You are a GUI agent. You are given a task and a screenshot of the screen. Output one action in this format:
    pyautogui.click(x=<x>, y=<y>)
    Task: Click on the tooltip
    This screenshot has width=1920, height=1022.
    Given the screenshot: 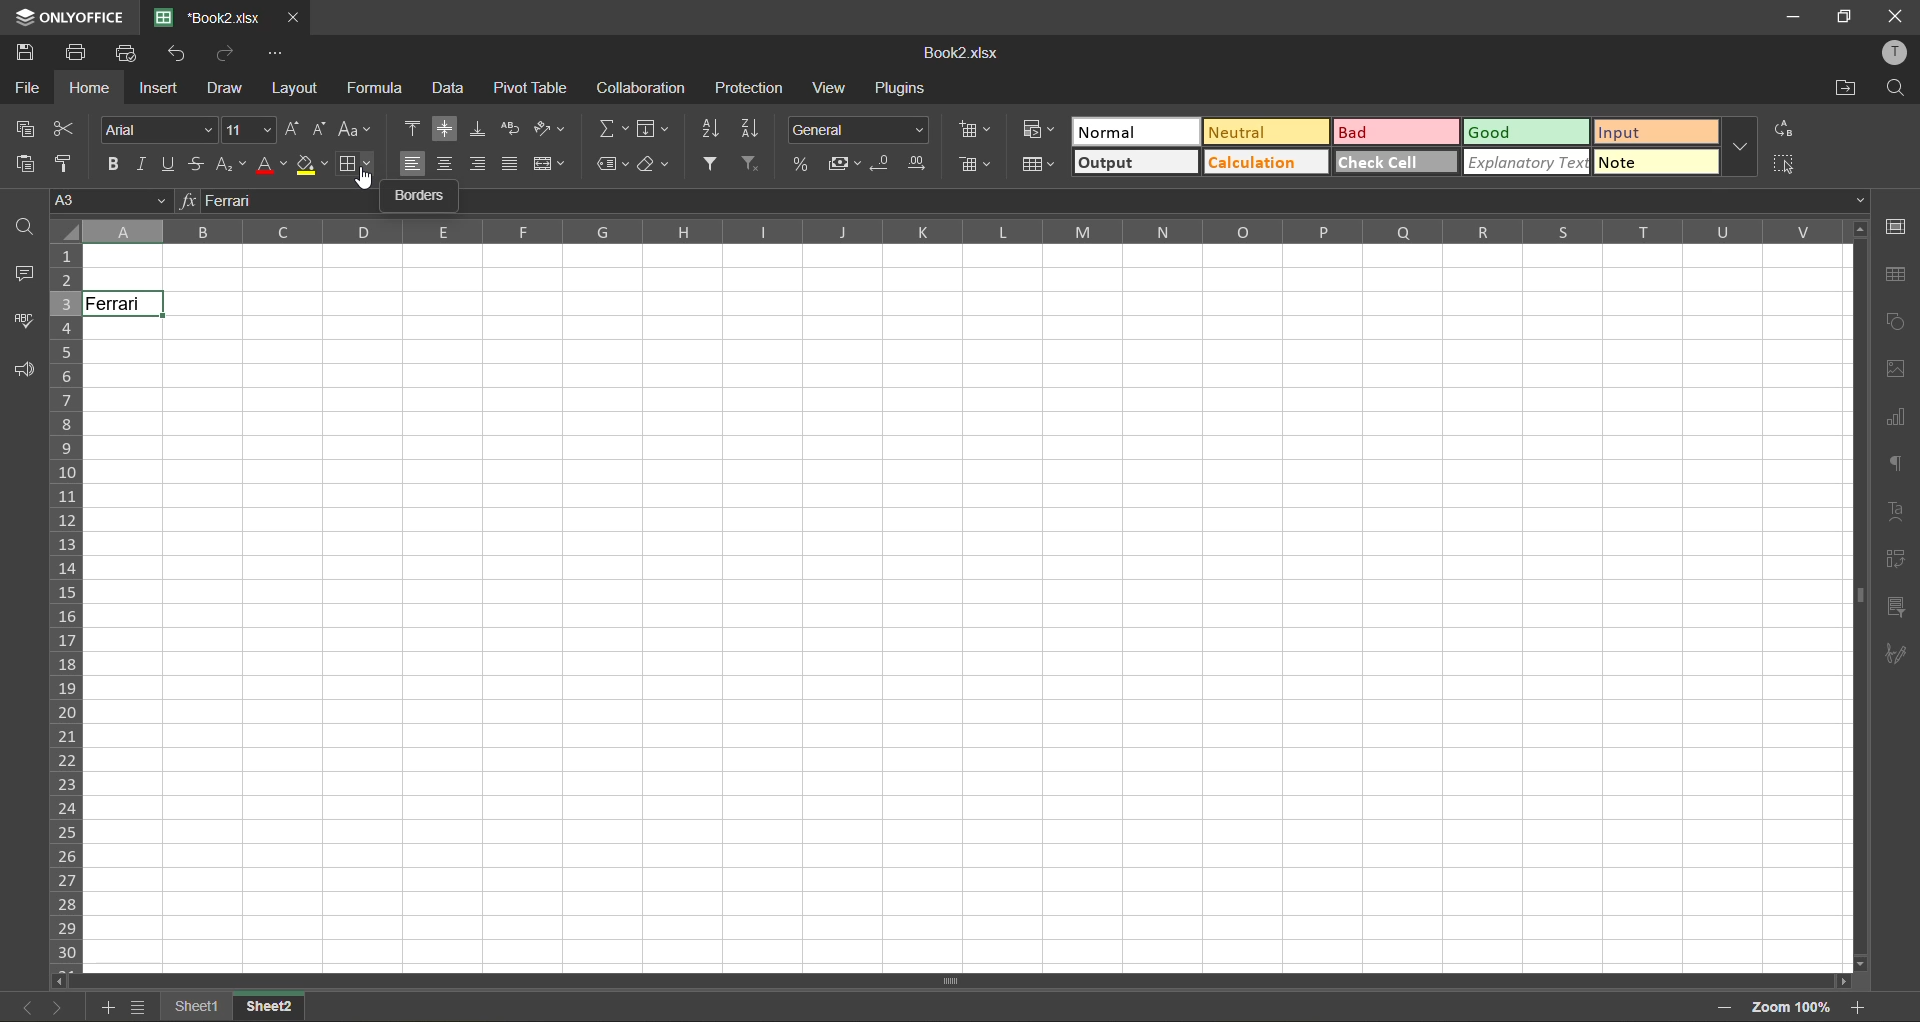 What is the action you would take?
    pyautogui.click(x=421, y=196)
    